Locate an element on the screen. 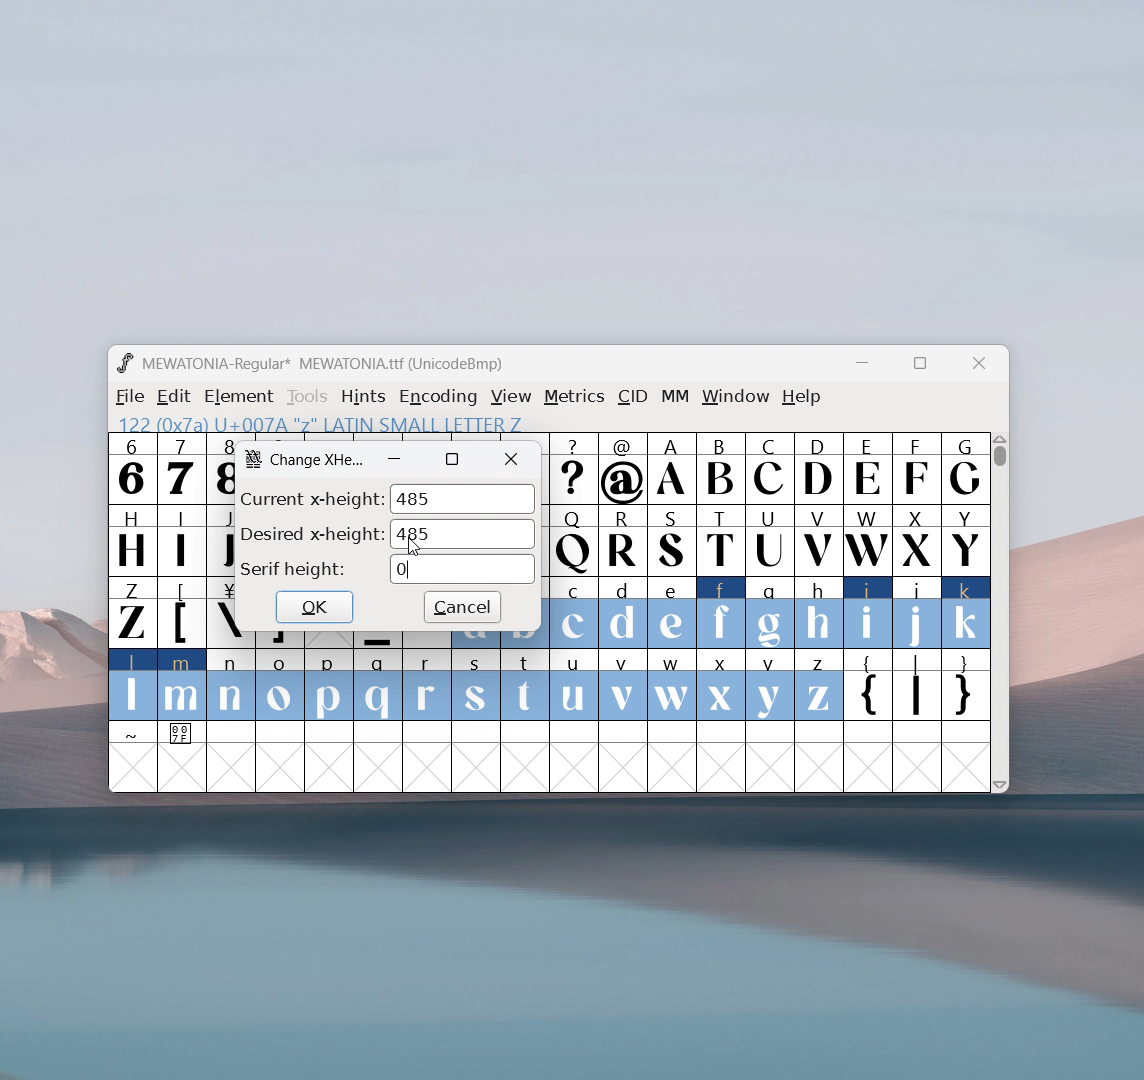  encoding is located at coordinates (438, 395).